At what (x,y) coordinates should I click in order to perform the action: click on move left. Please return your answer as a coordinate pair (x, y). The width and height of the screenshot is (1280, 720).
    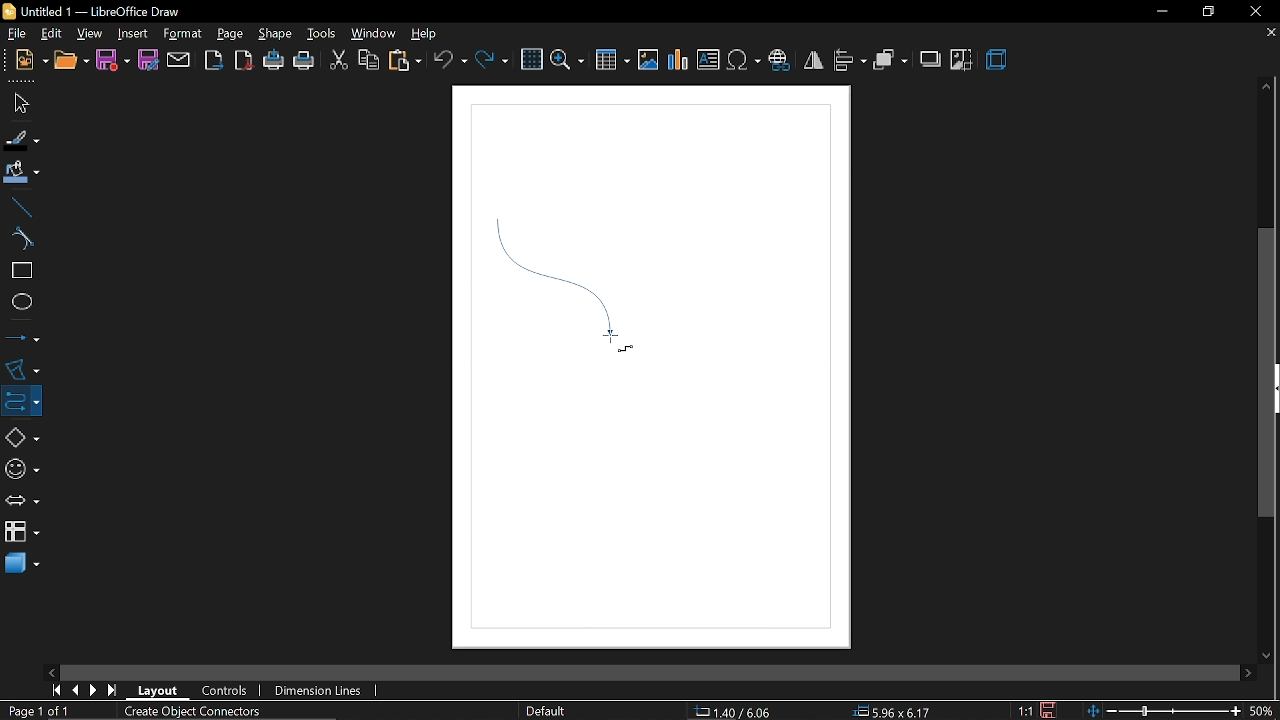
    Looking at the image, I should click on (51, 671).